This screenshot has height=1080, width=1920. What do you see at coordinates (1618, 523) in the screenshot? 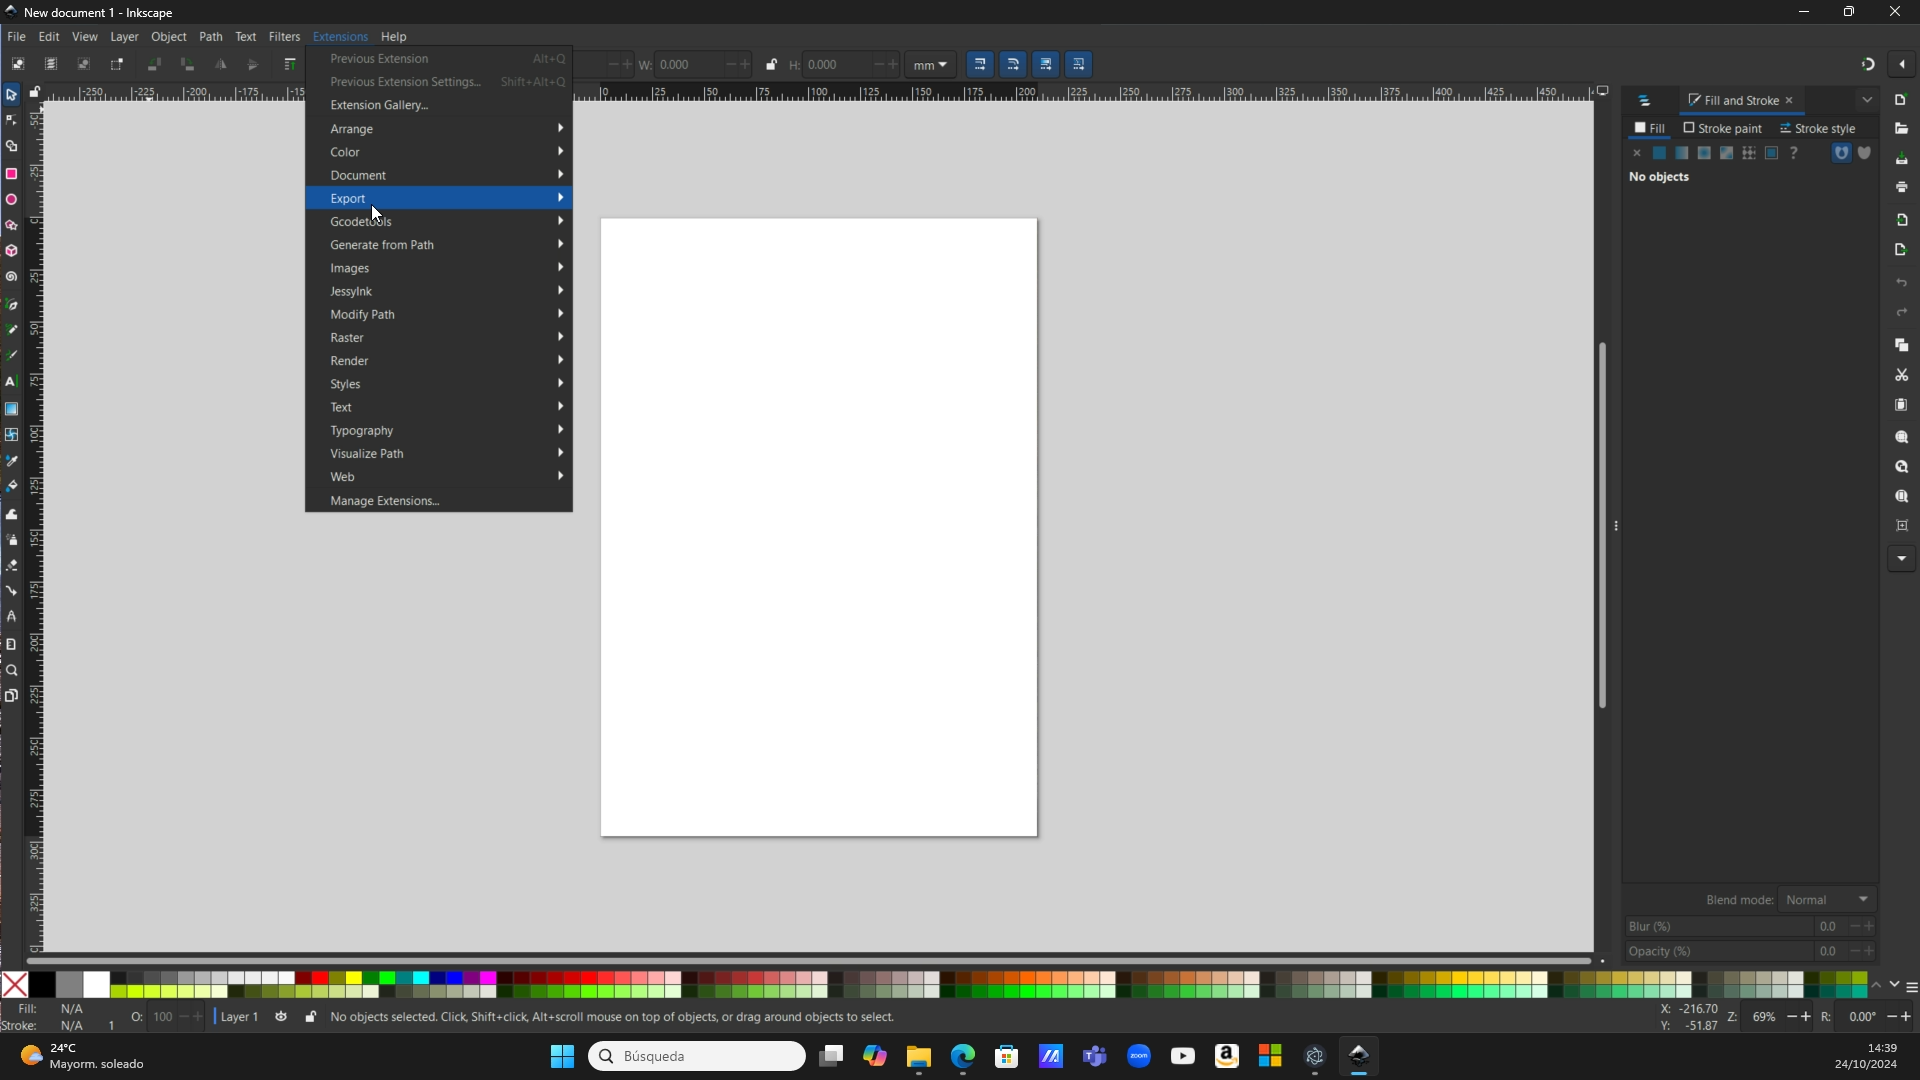
I see `collapse` at bounding box center [1618, 523].